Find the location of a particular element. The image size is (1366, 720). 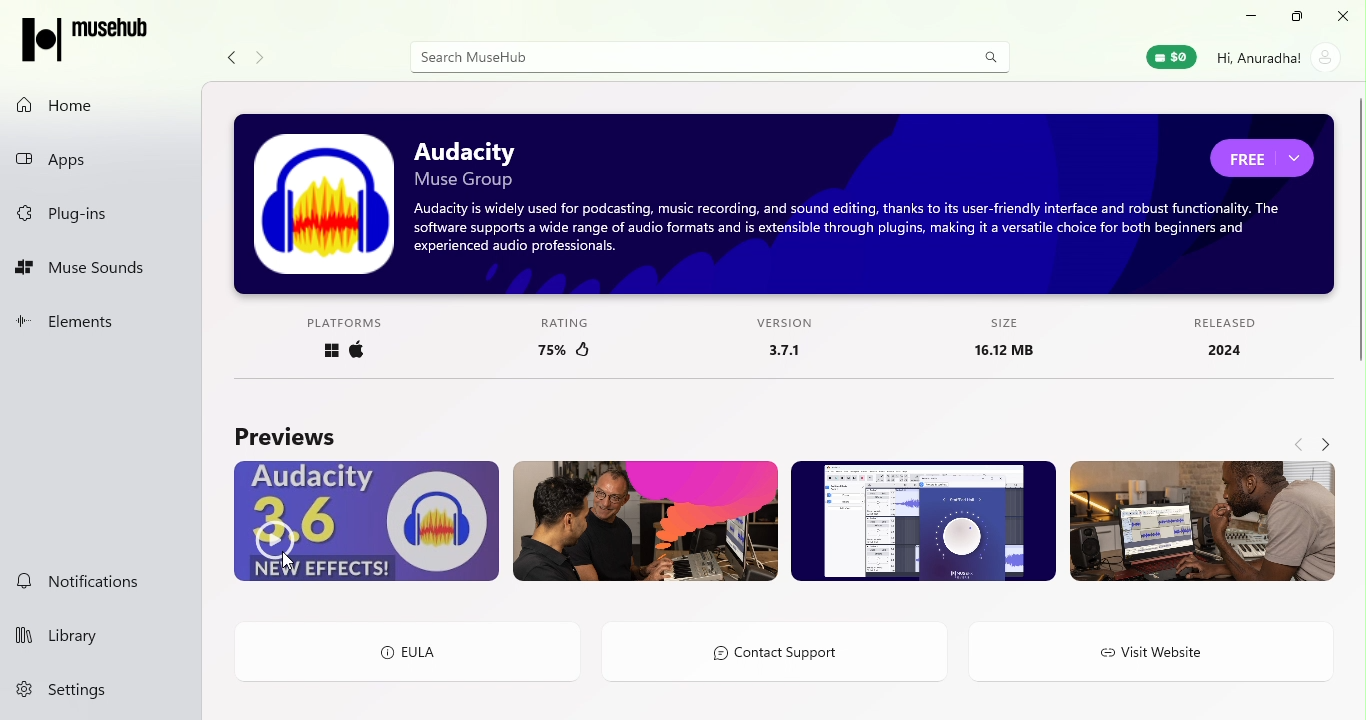

Home is located at coordinates (99, 104).